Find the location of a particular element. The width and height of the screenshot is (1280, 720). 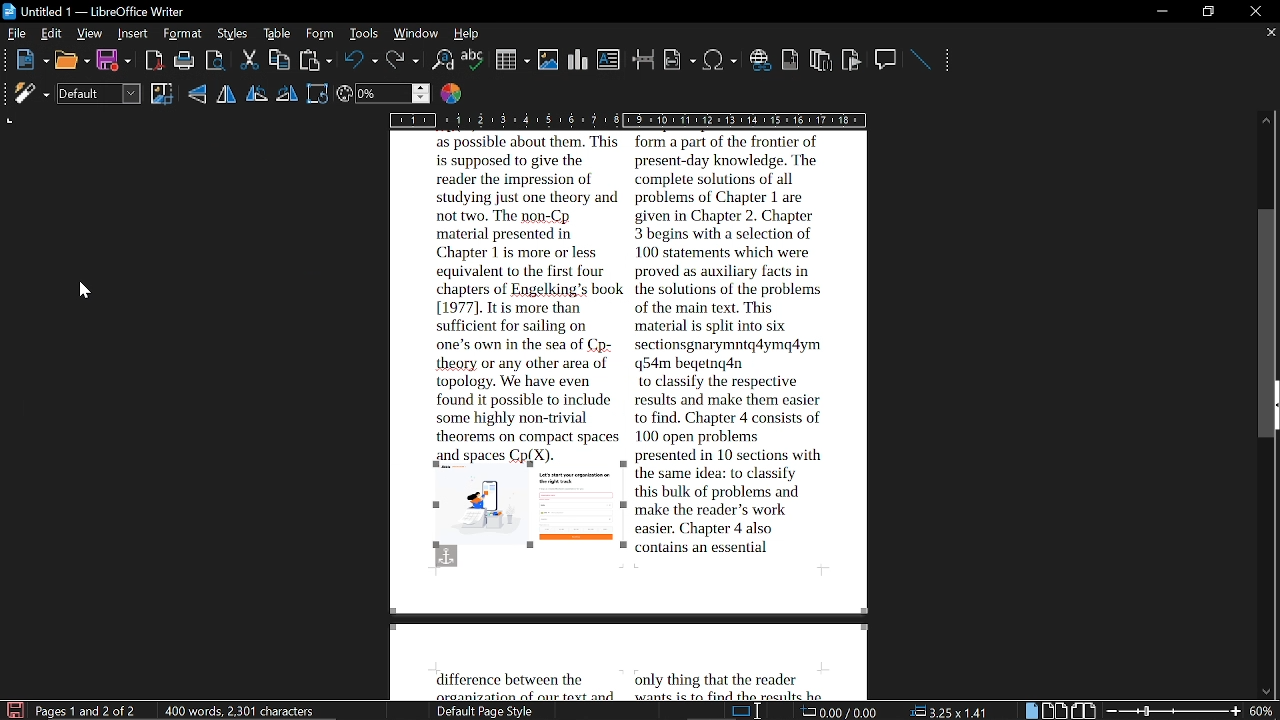

cursor is located at coordinates (86, 293).